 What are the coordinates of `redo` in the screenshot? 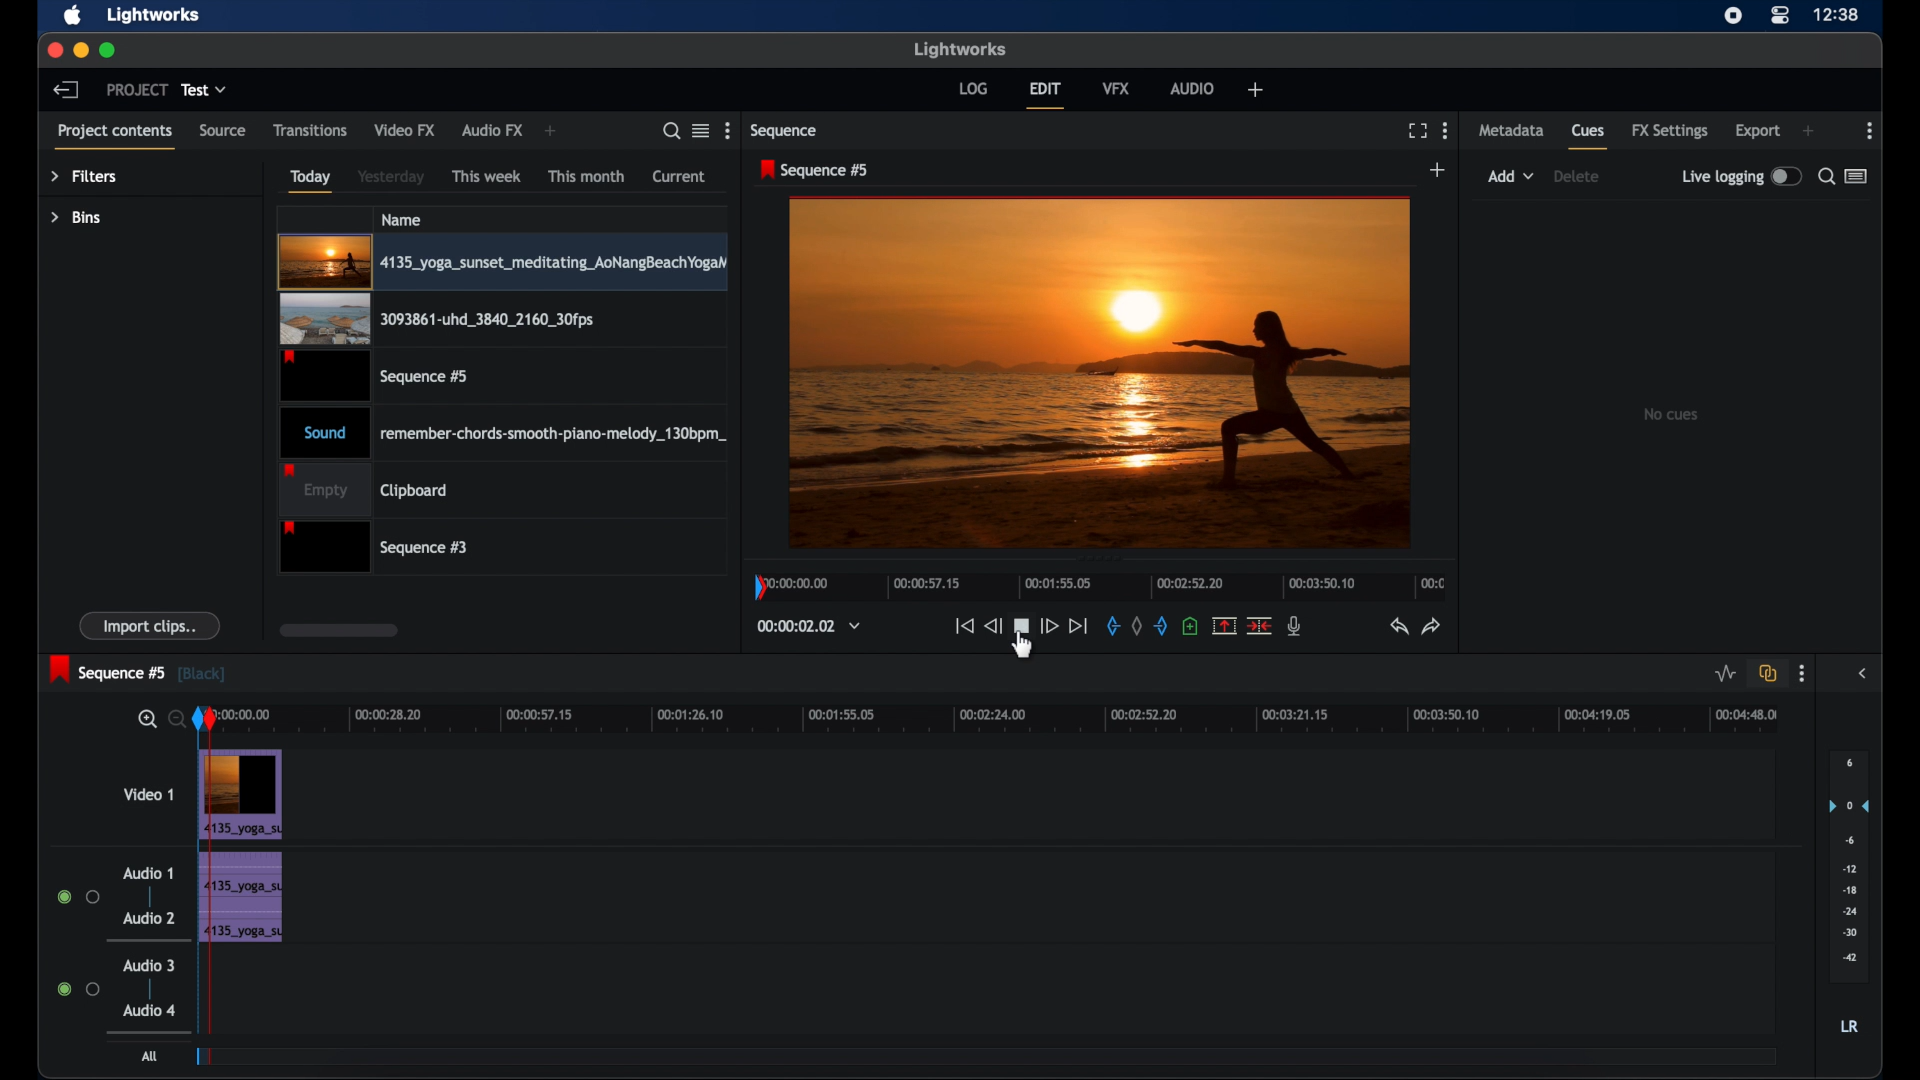 It's located at (1432, 626).